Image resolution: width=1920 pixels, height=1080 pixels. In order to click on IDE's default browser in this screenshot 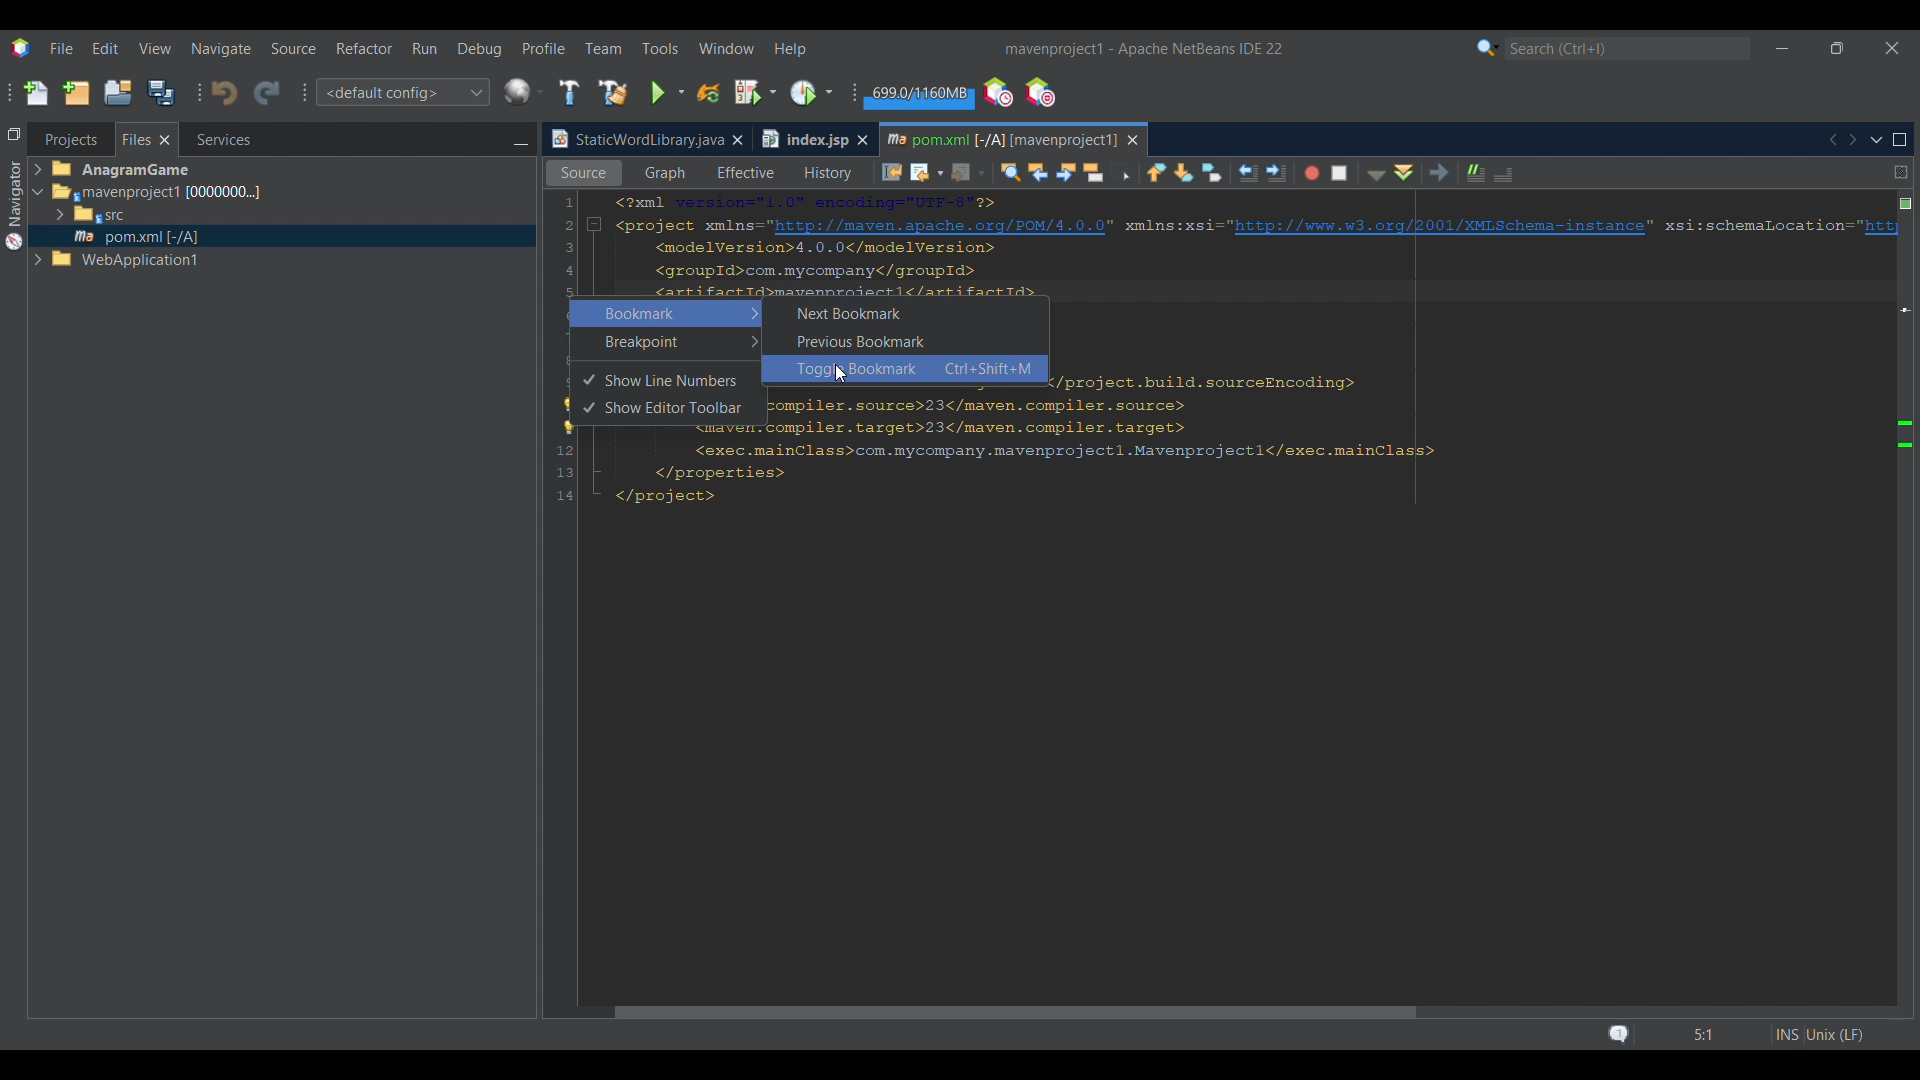, I will do `click(524, 92)`.